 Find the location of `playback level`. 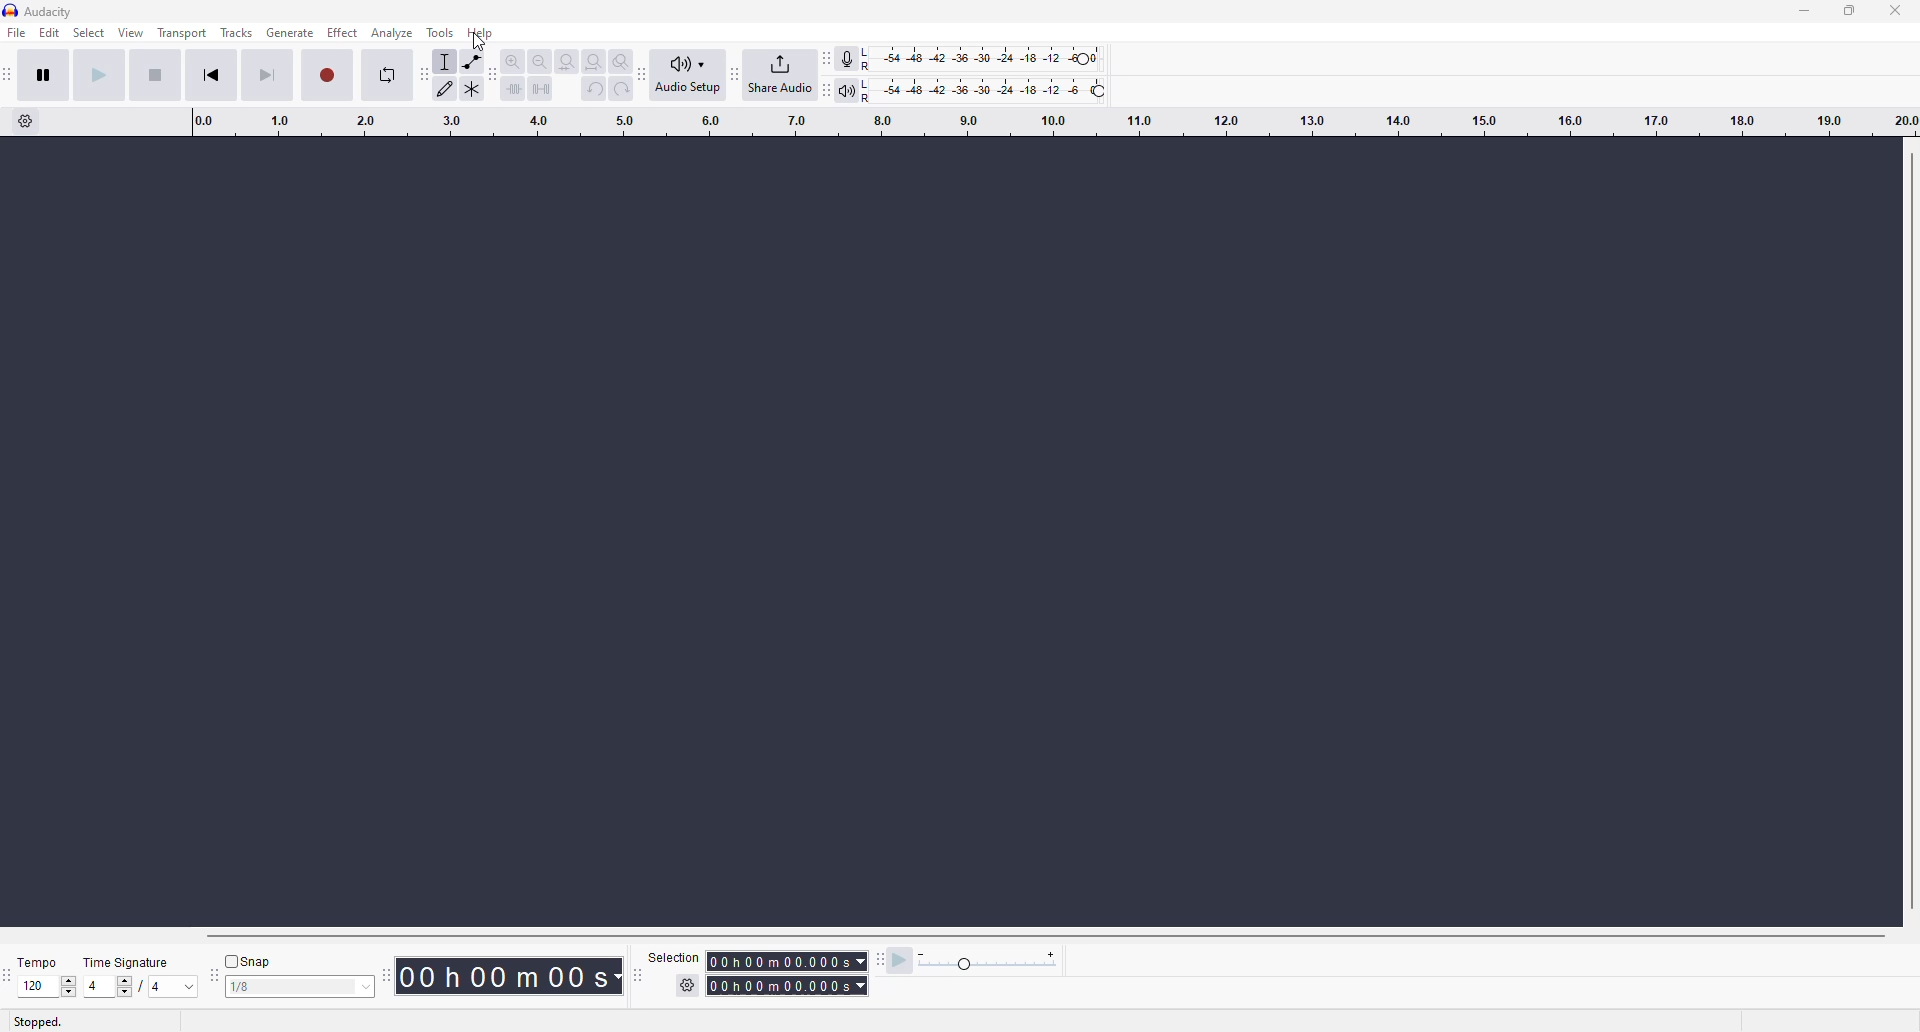

playback level is located at coordinates (995, 87).